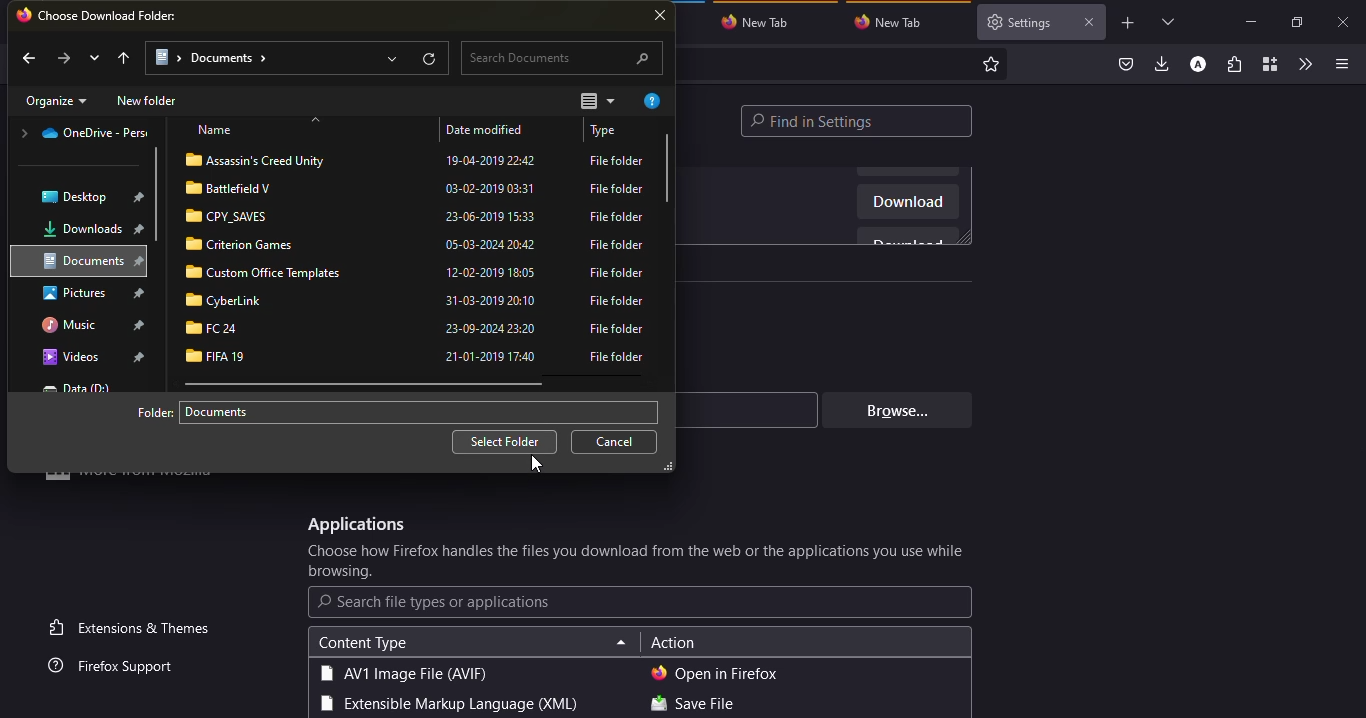 This screenshot has height=718, width=1366. What do you see at coordinates (135, 482) in the screenshot?
I see `more` at bounding box center [135, 482].